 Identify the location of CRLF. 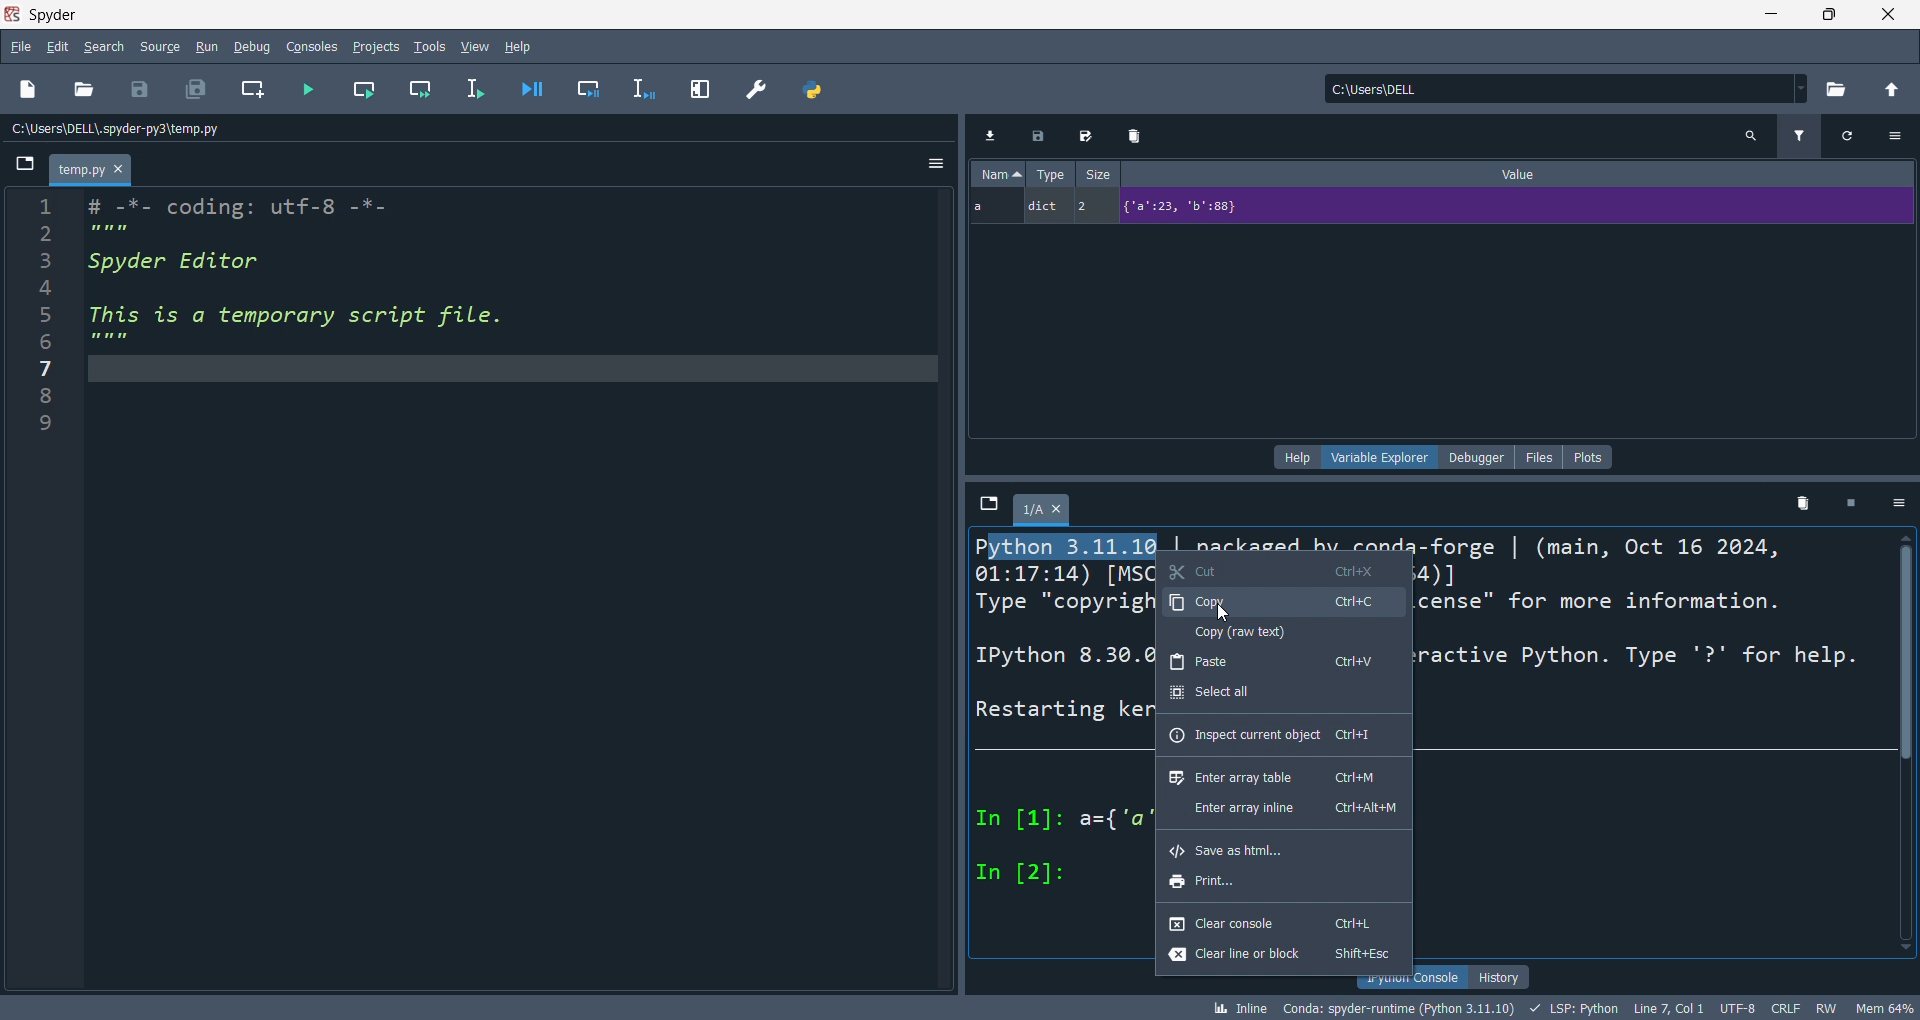
(1789, 1006).